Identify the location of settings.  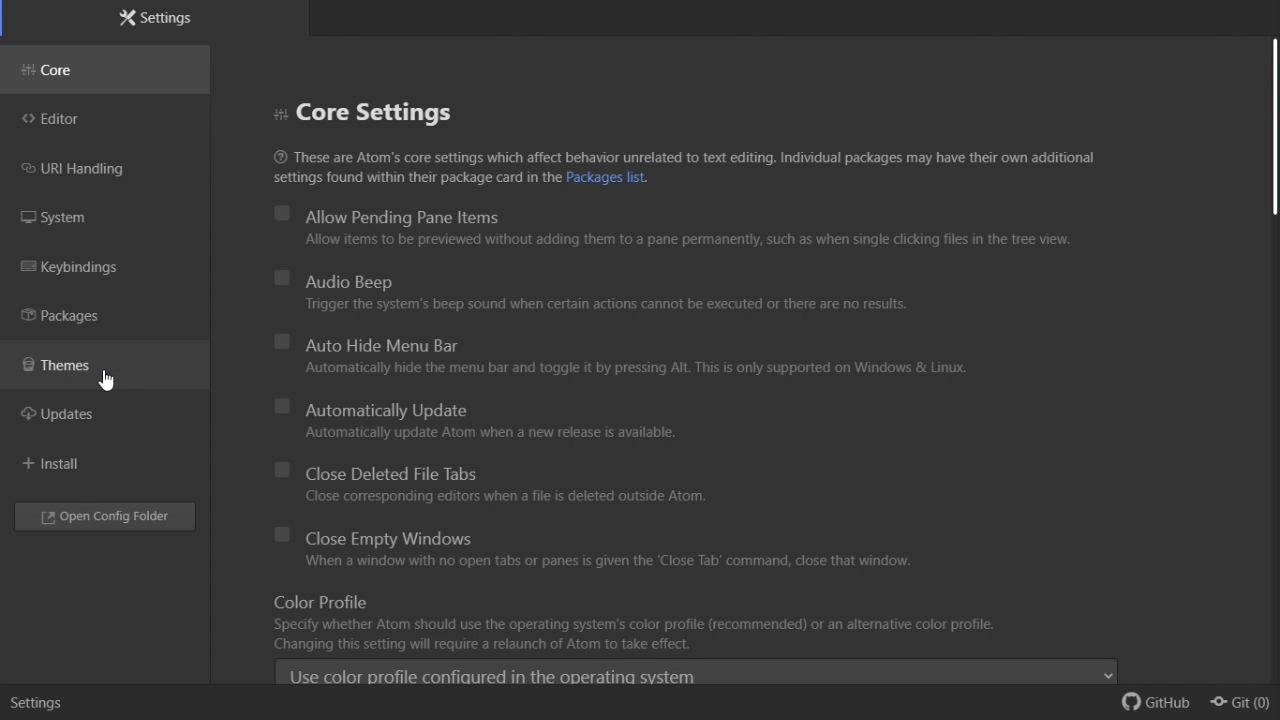
(40, 703).